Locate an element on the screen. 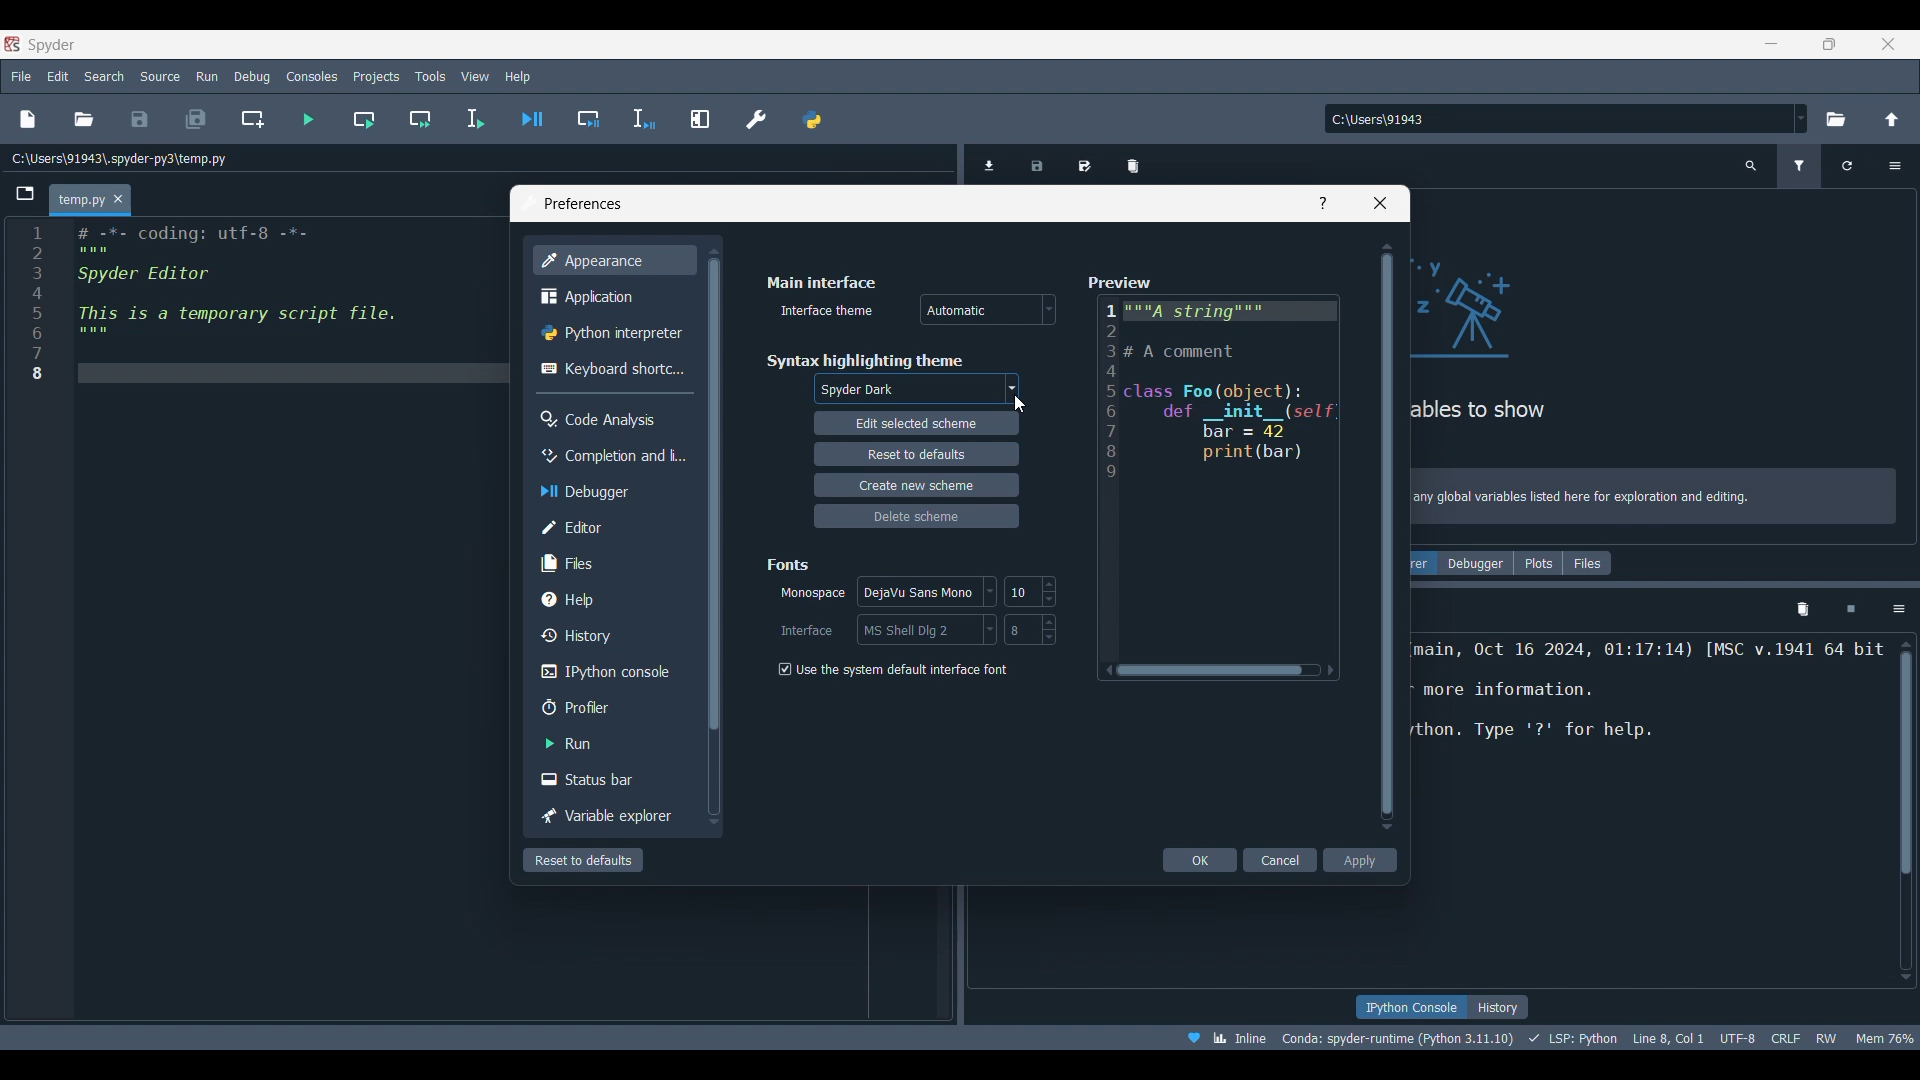 This screenshot has height=1080, width=1920. Indicates interface theme is located at coordinates (828, 310).